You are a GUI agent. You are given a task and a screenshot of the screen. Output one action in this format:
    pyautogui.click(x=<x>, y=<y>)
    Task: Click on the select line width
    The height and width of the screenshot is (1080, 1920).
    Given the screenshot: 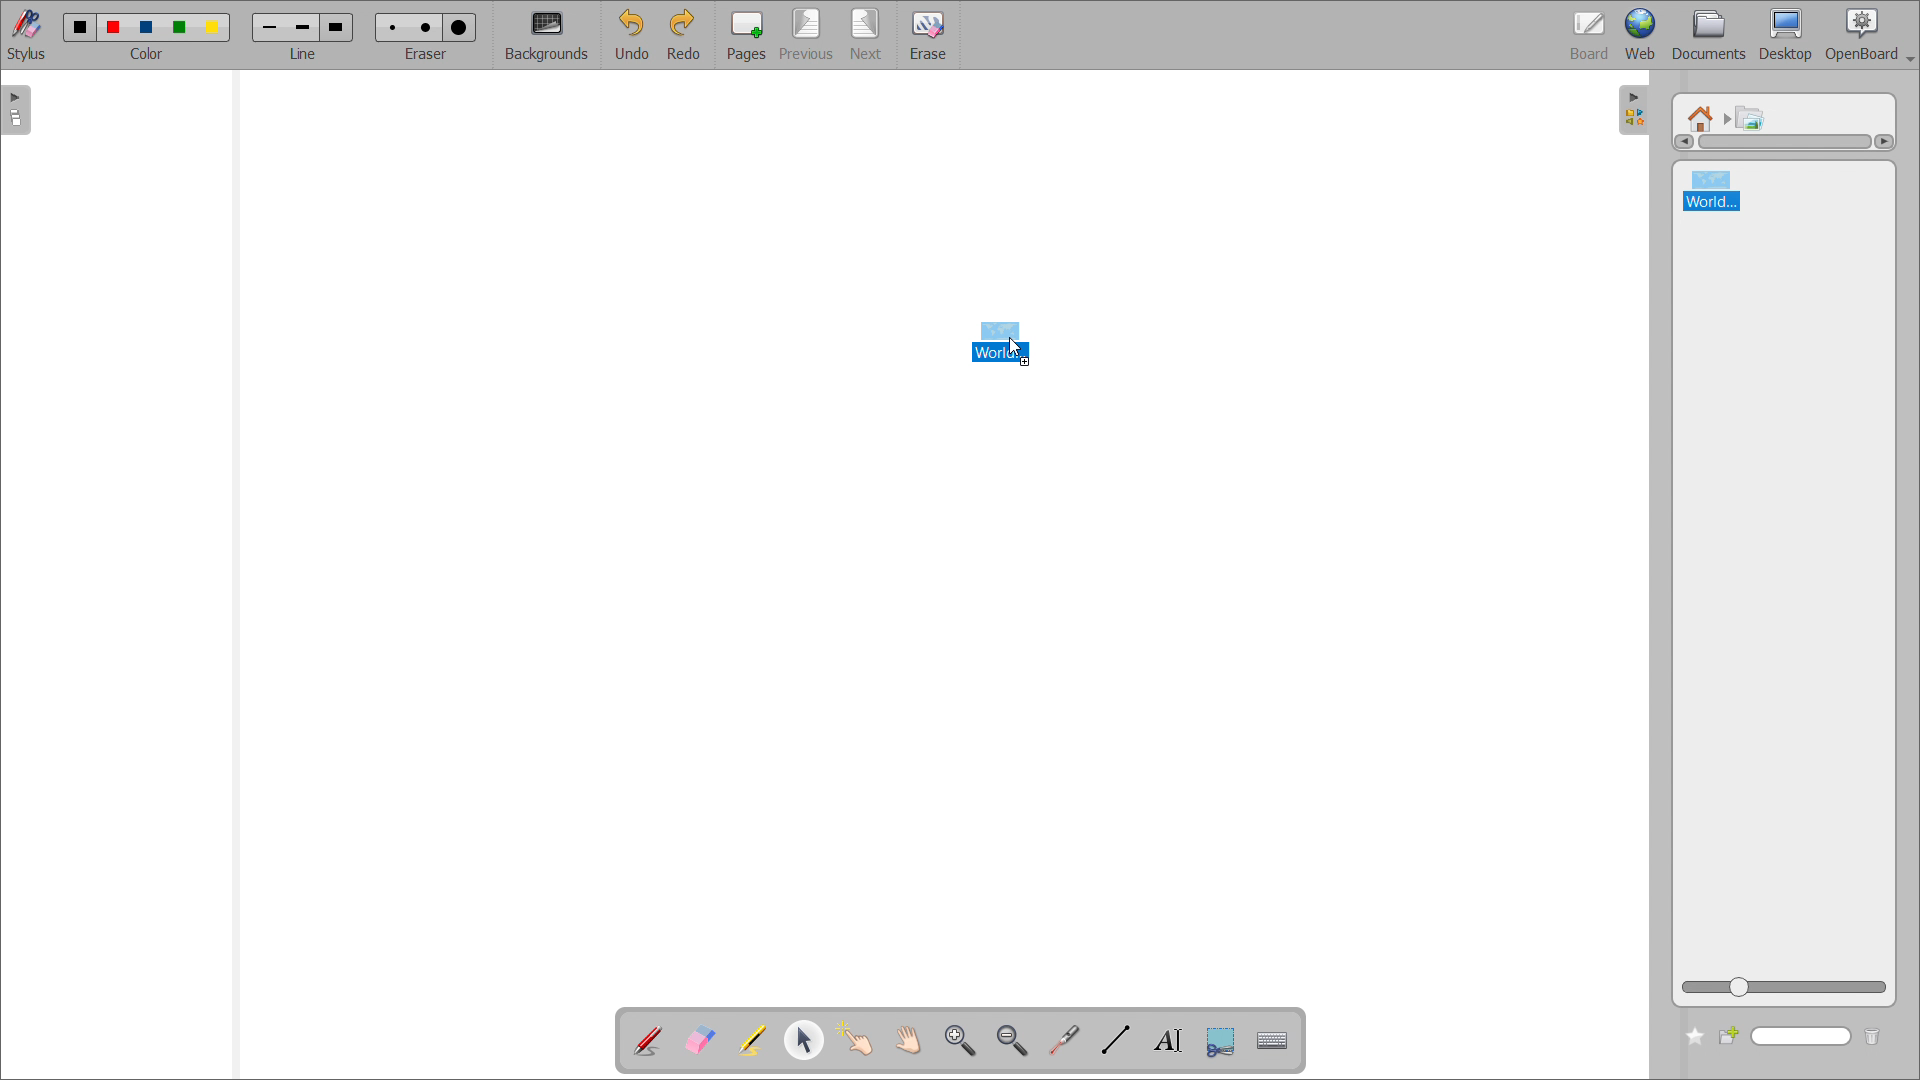 What is the action you would take?
    pyautogui.click(x=303, y=36)
    